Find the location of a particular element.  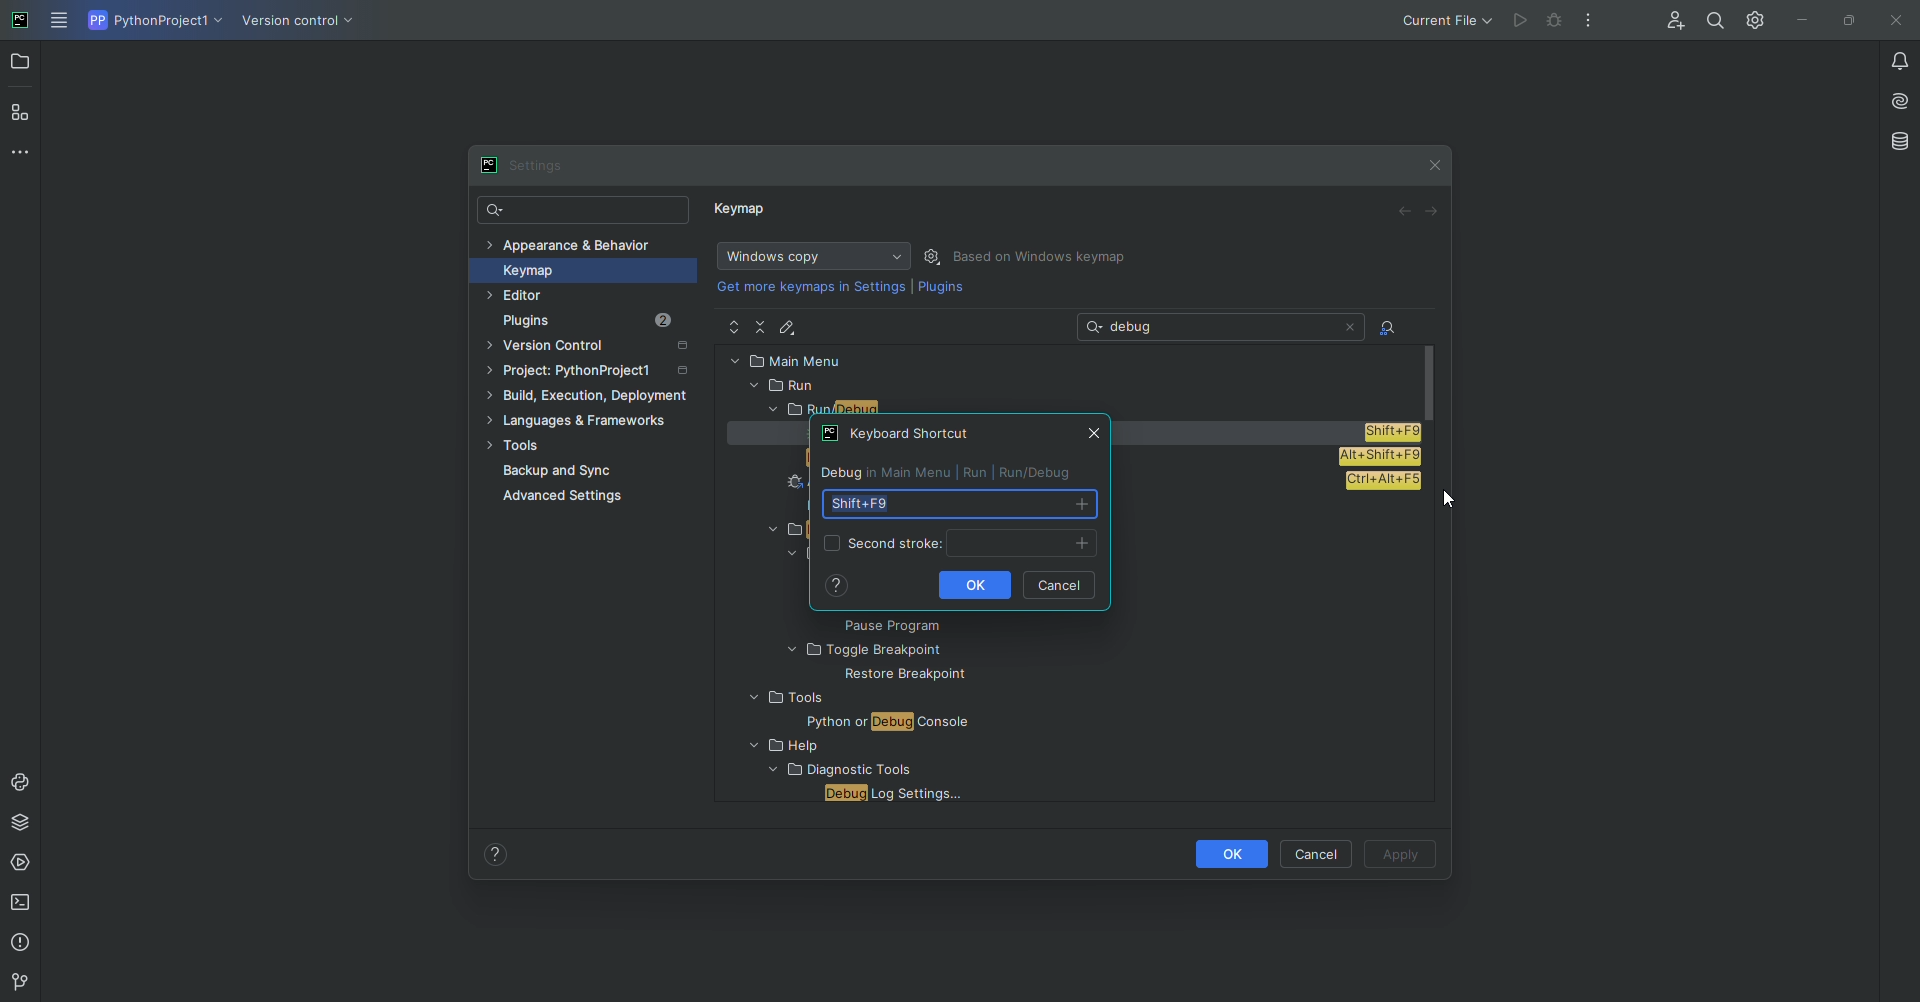

Search is located at coordinates (585, 211).